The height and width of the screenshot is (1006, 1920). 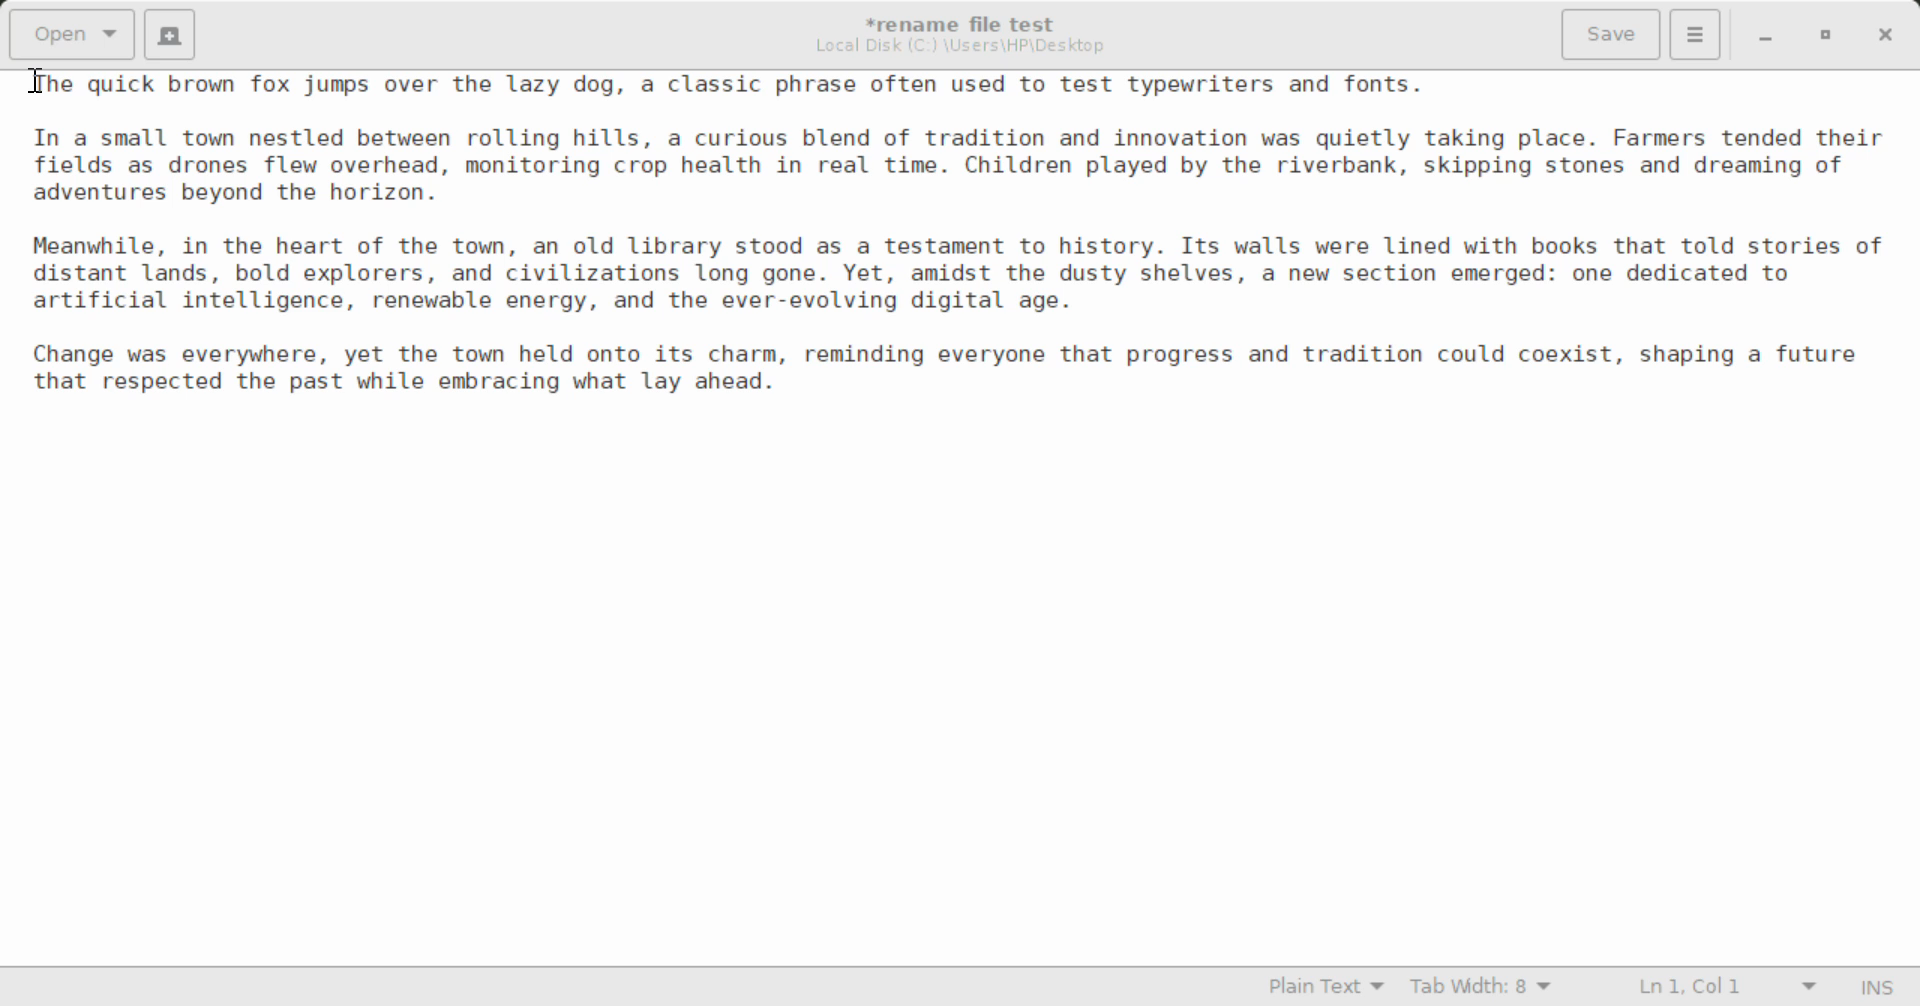 I want to click on Selected Language, so click(x=1326, y=986).